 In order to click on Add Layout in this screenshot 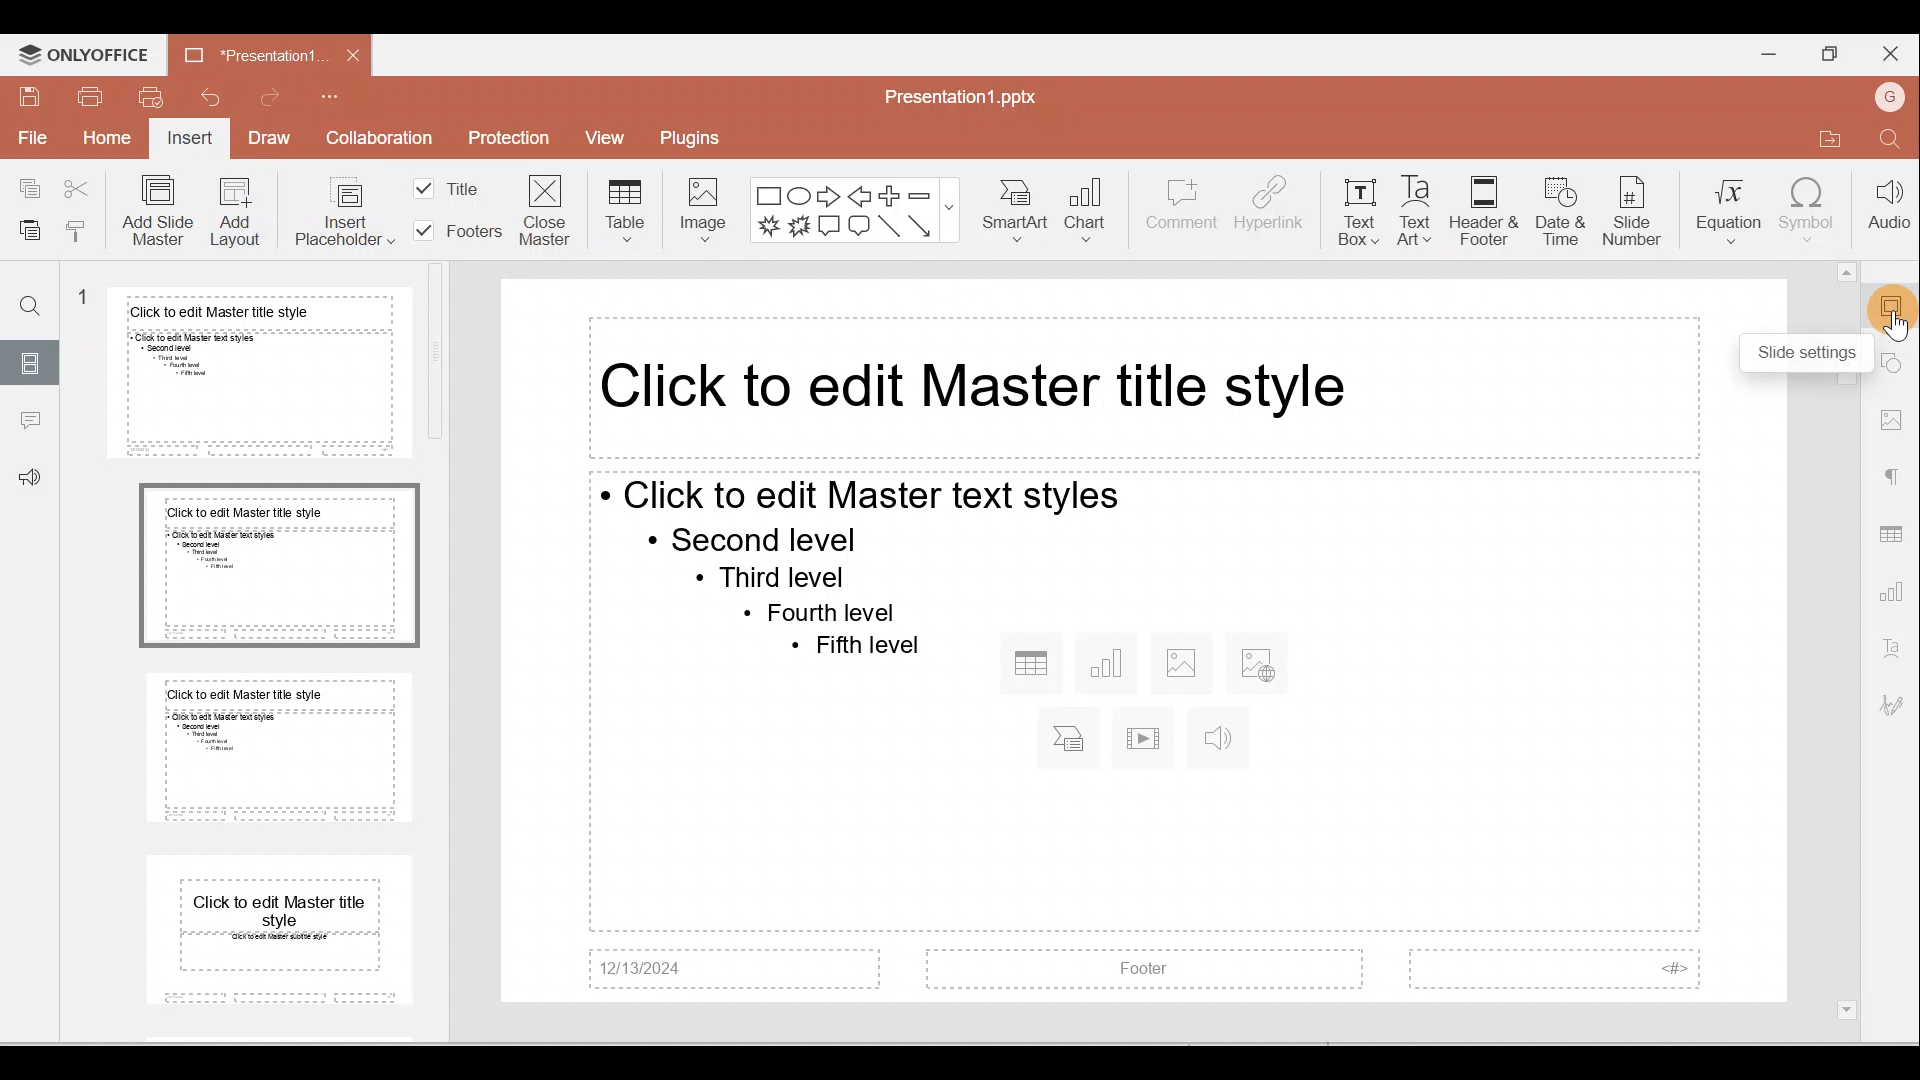, I will do `click(236, 211)`.